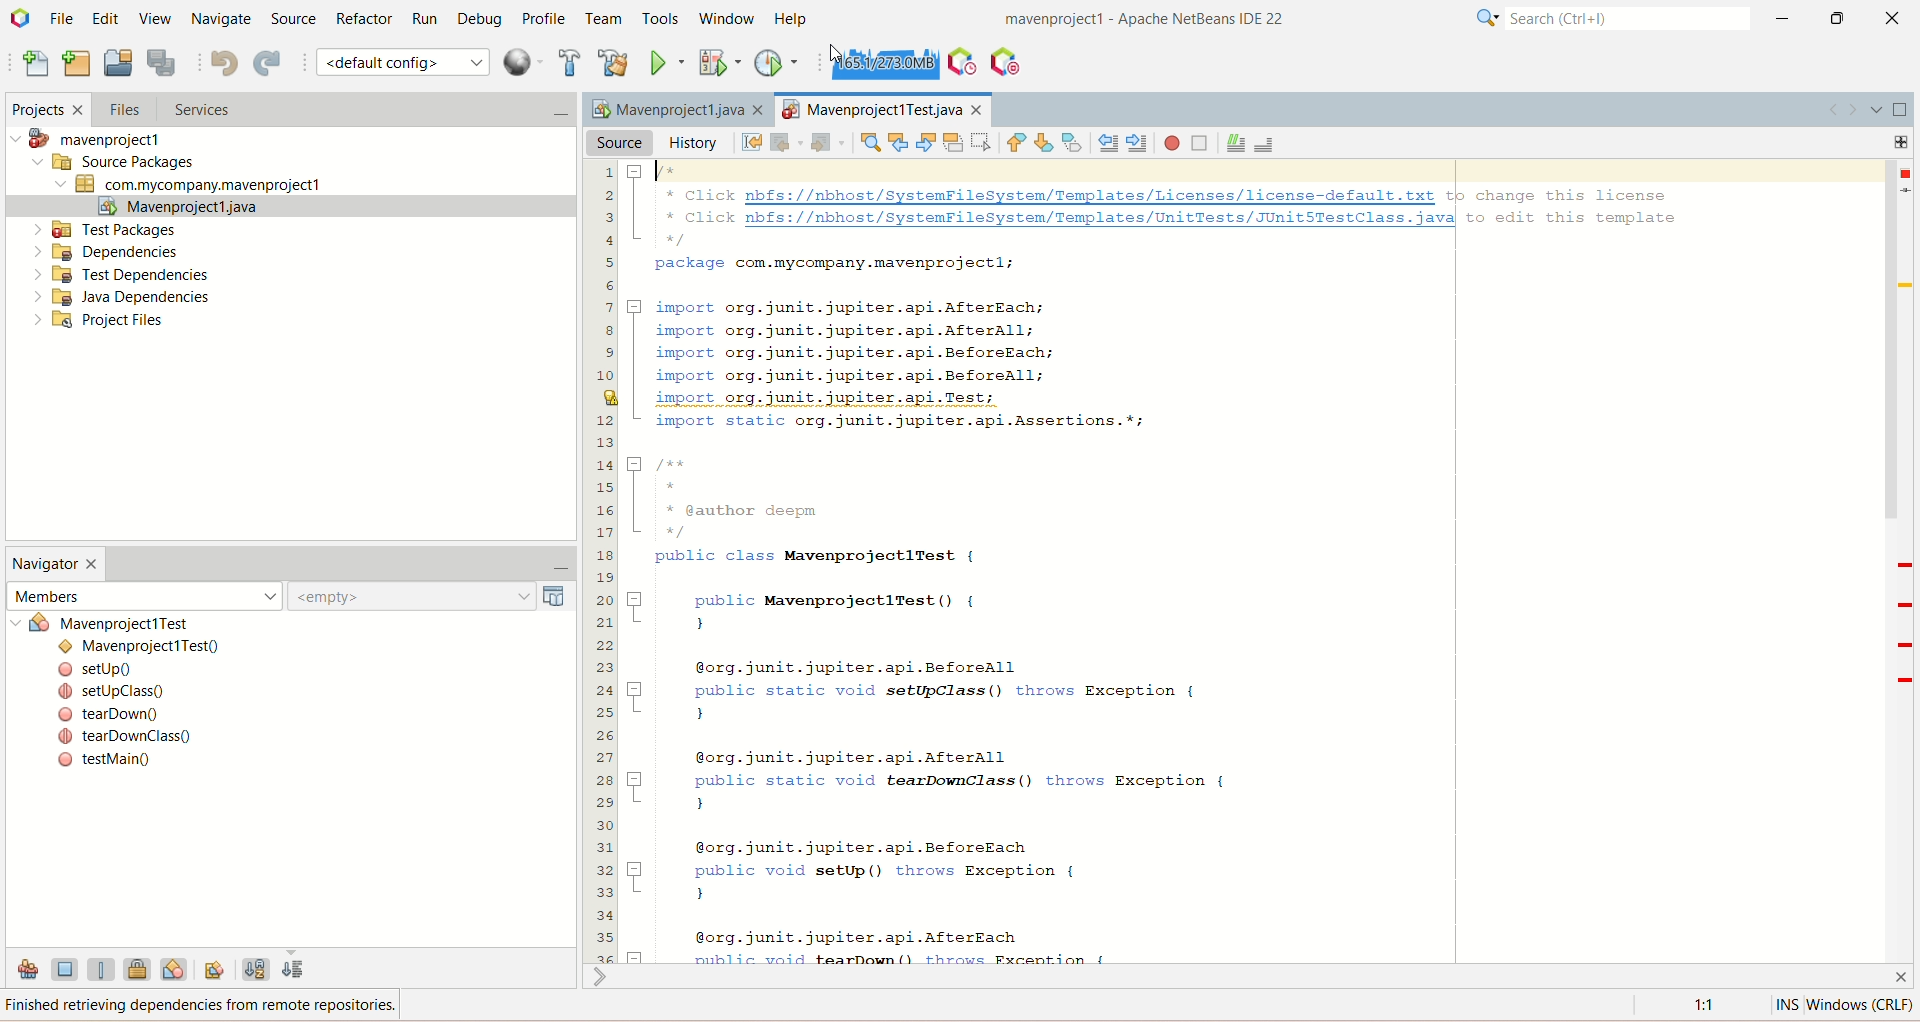  I want to click on sort by name, so click(255, 966).